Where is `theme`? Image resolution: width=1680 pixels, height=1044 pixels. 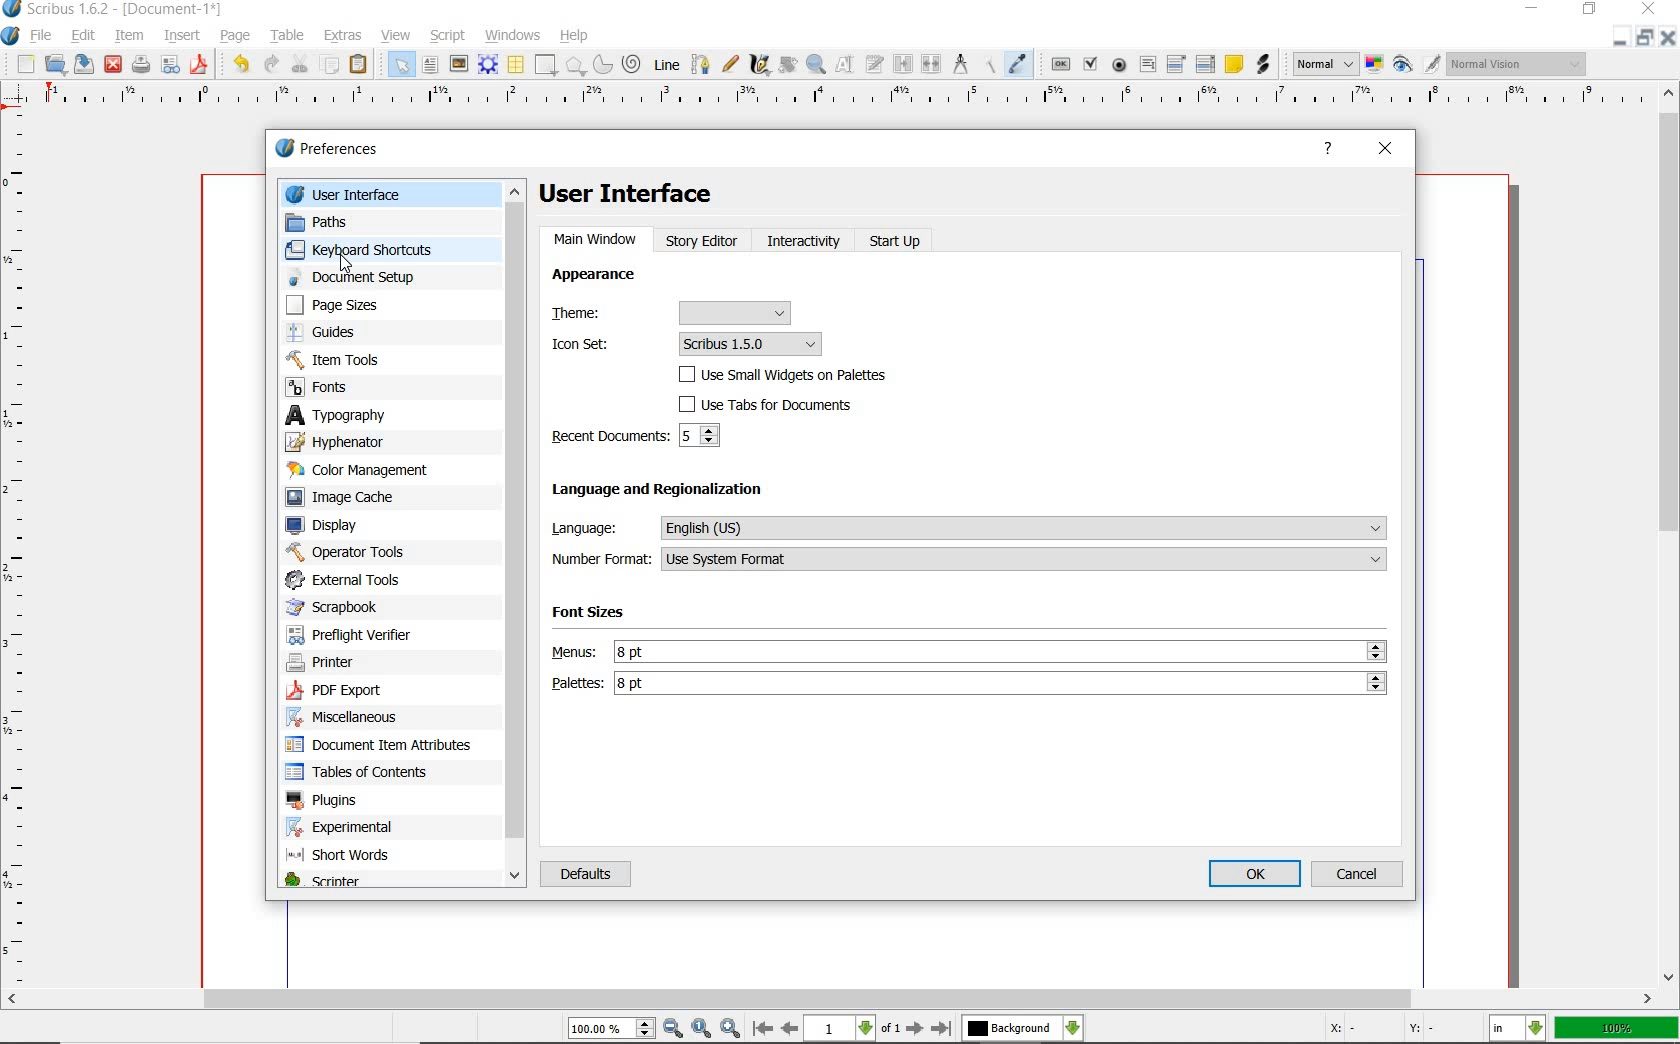 theme is located at coordinates (677, 313).